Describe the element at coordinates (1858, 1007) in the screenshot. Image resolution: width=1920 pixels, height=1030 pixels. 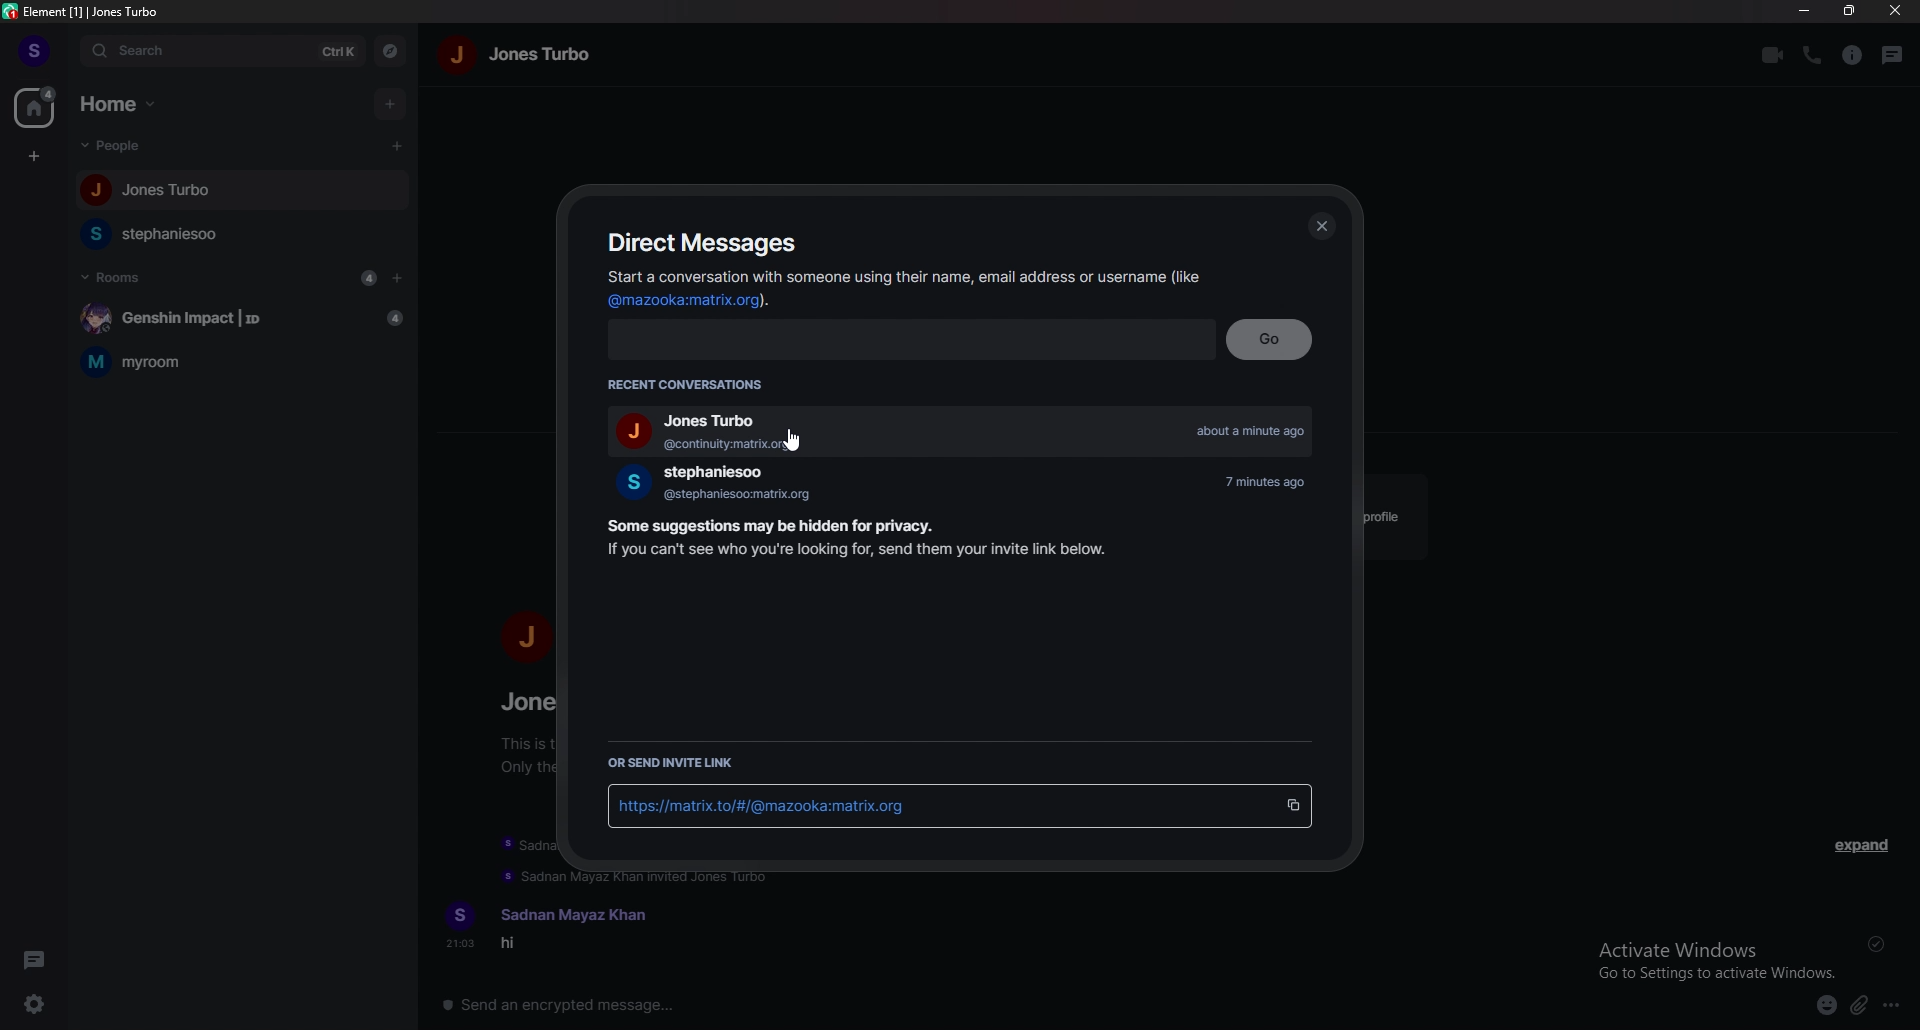
I see `attachments` at that location.